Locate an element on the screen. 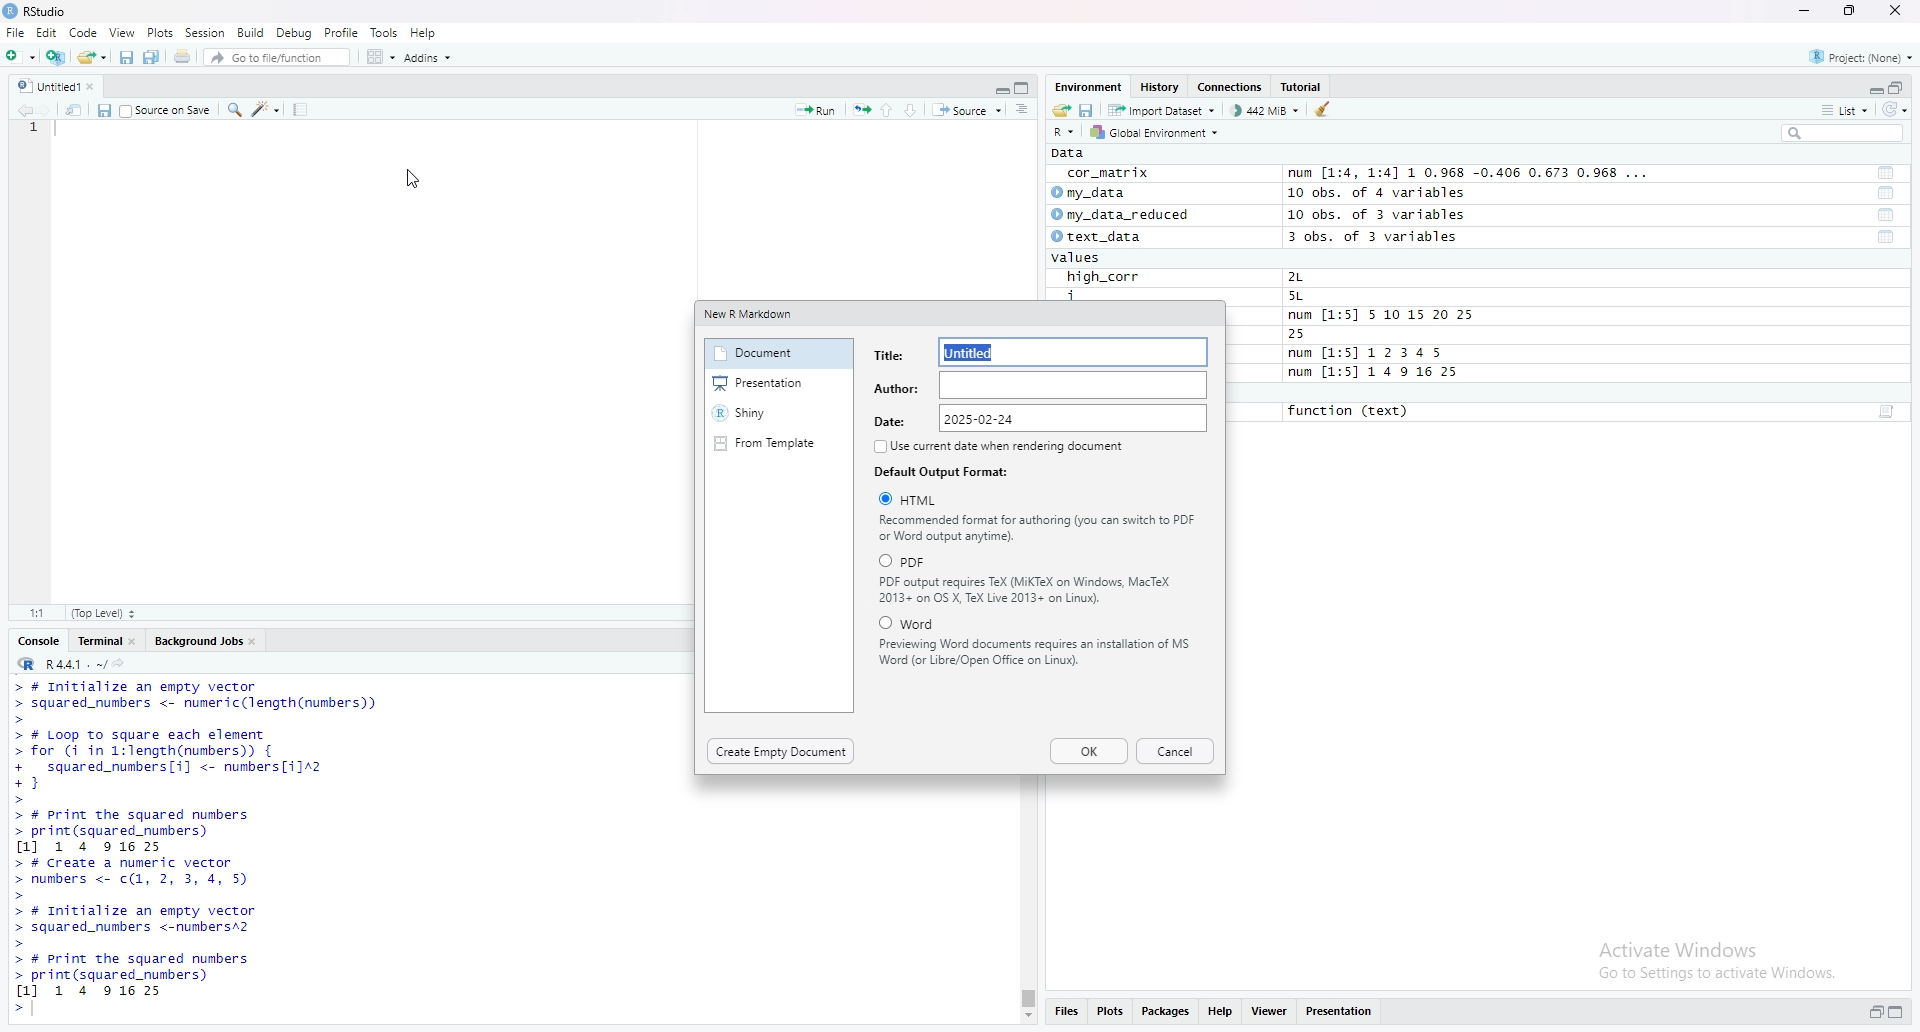 Image resolution: width=1920 pixels, height=1032 pixels. Document is located at coordinates (777, 354).